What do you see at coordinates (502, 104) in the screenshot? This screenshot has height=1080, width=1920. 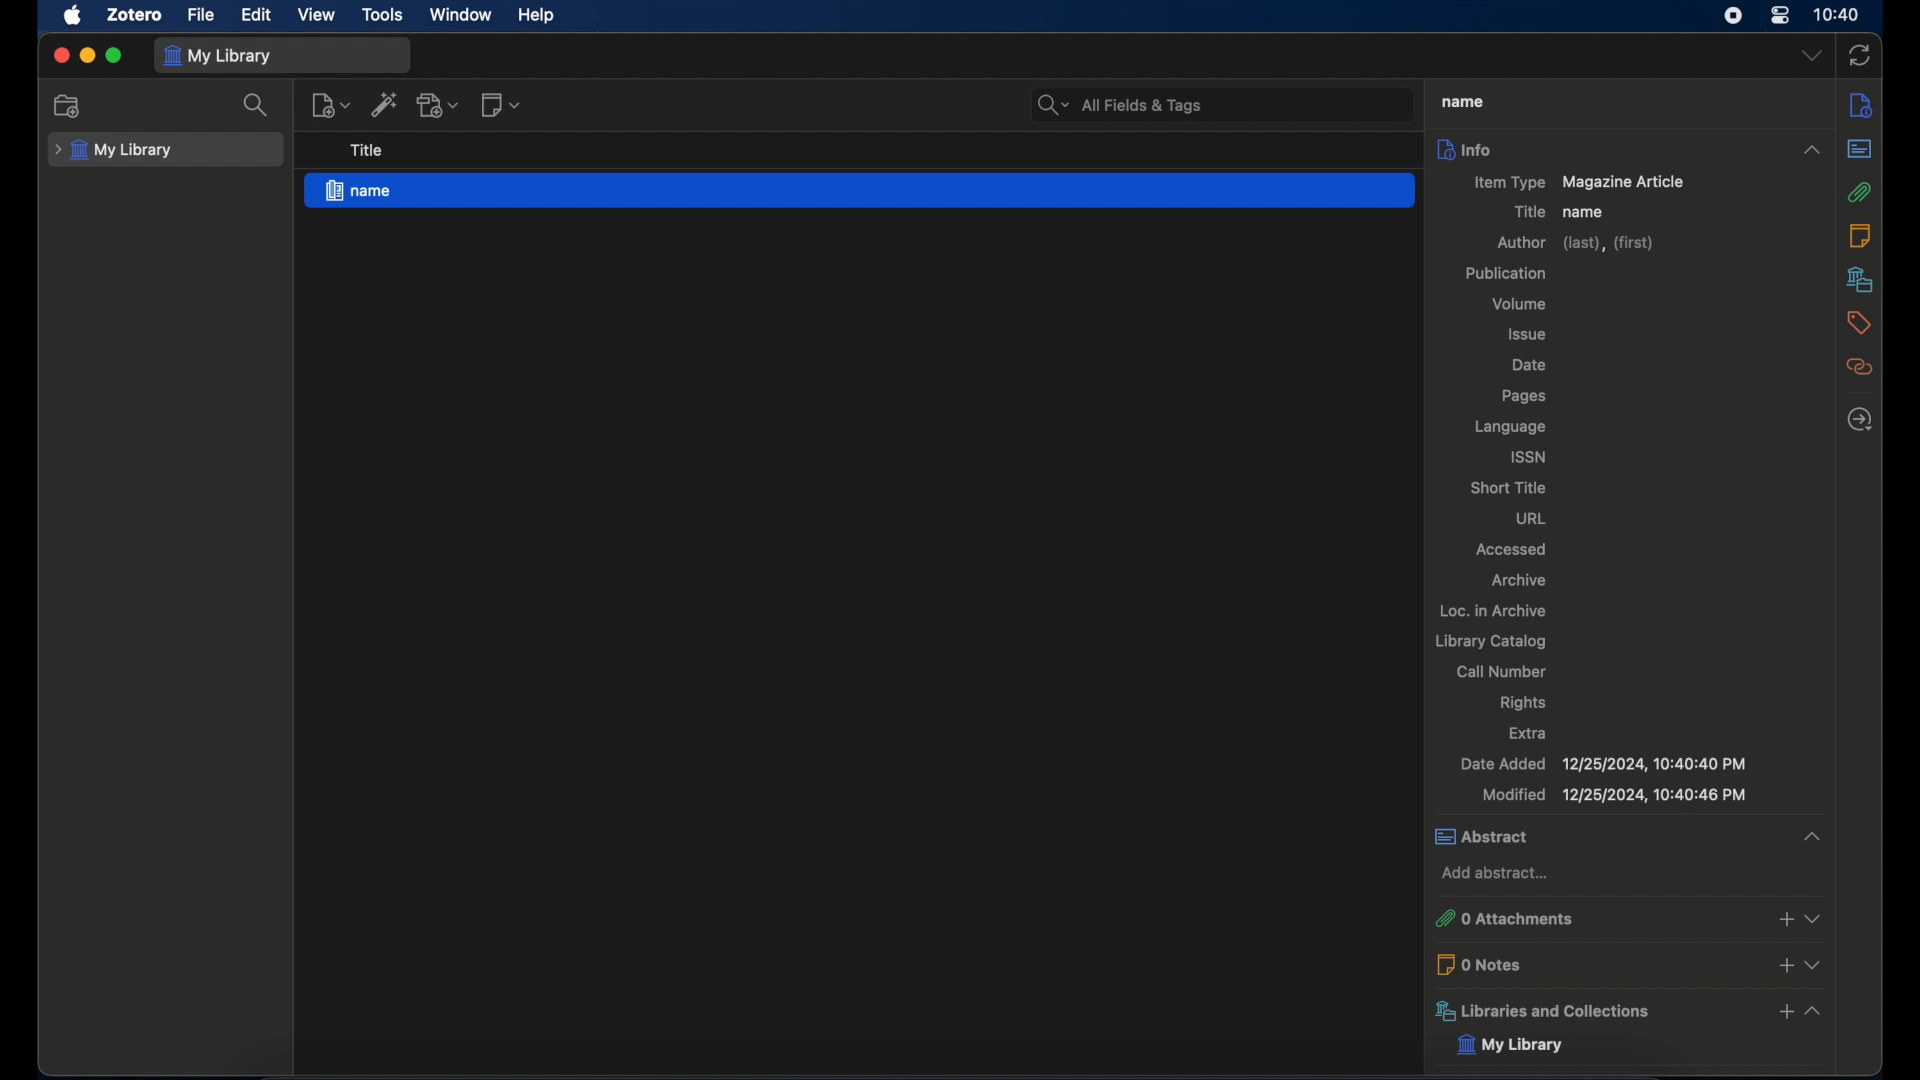 I see `new note` at bounding box center [502, 104].